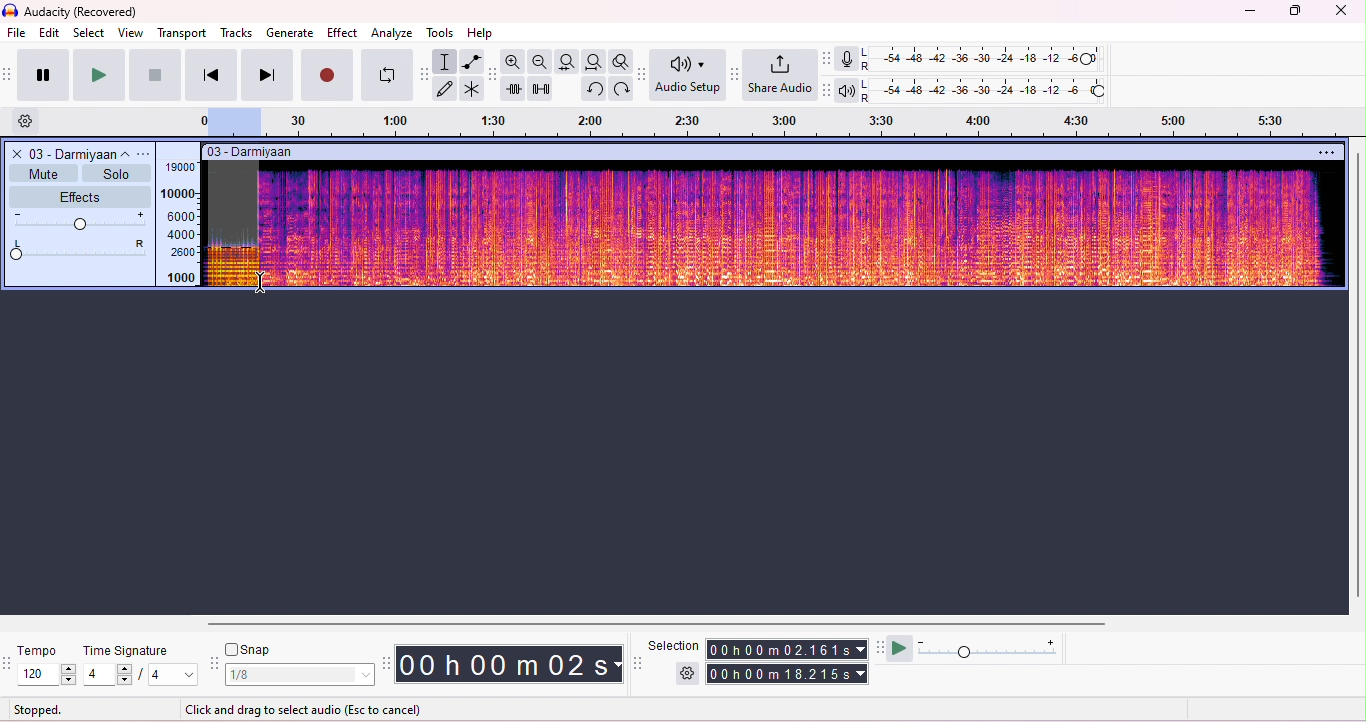  I want to click on playback level, so click(988, 90).